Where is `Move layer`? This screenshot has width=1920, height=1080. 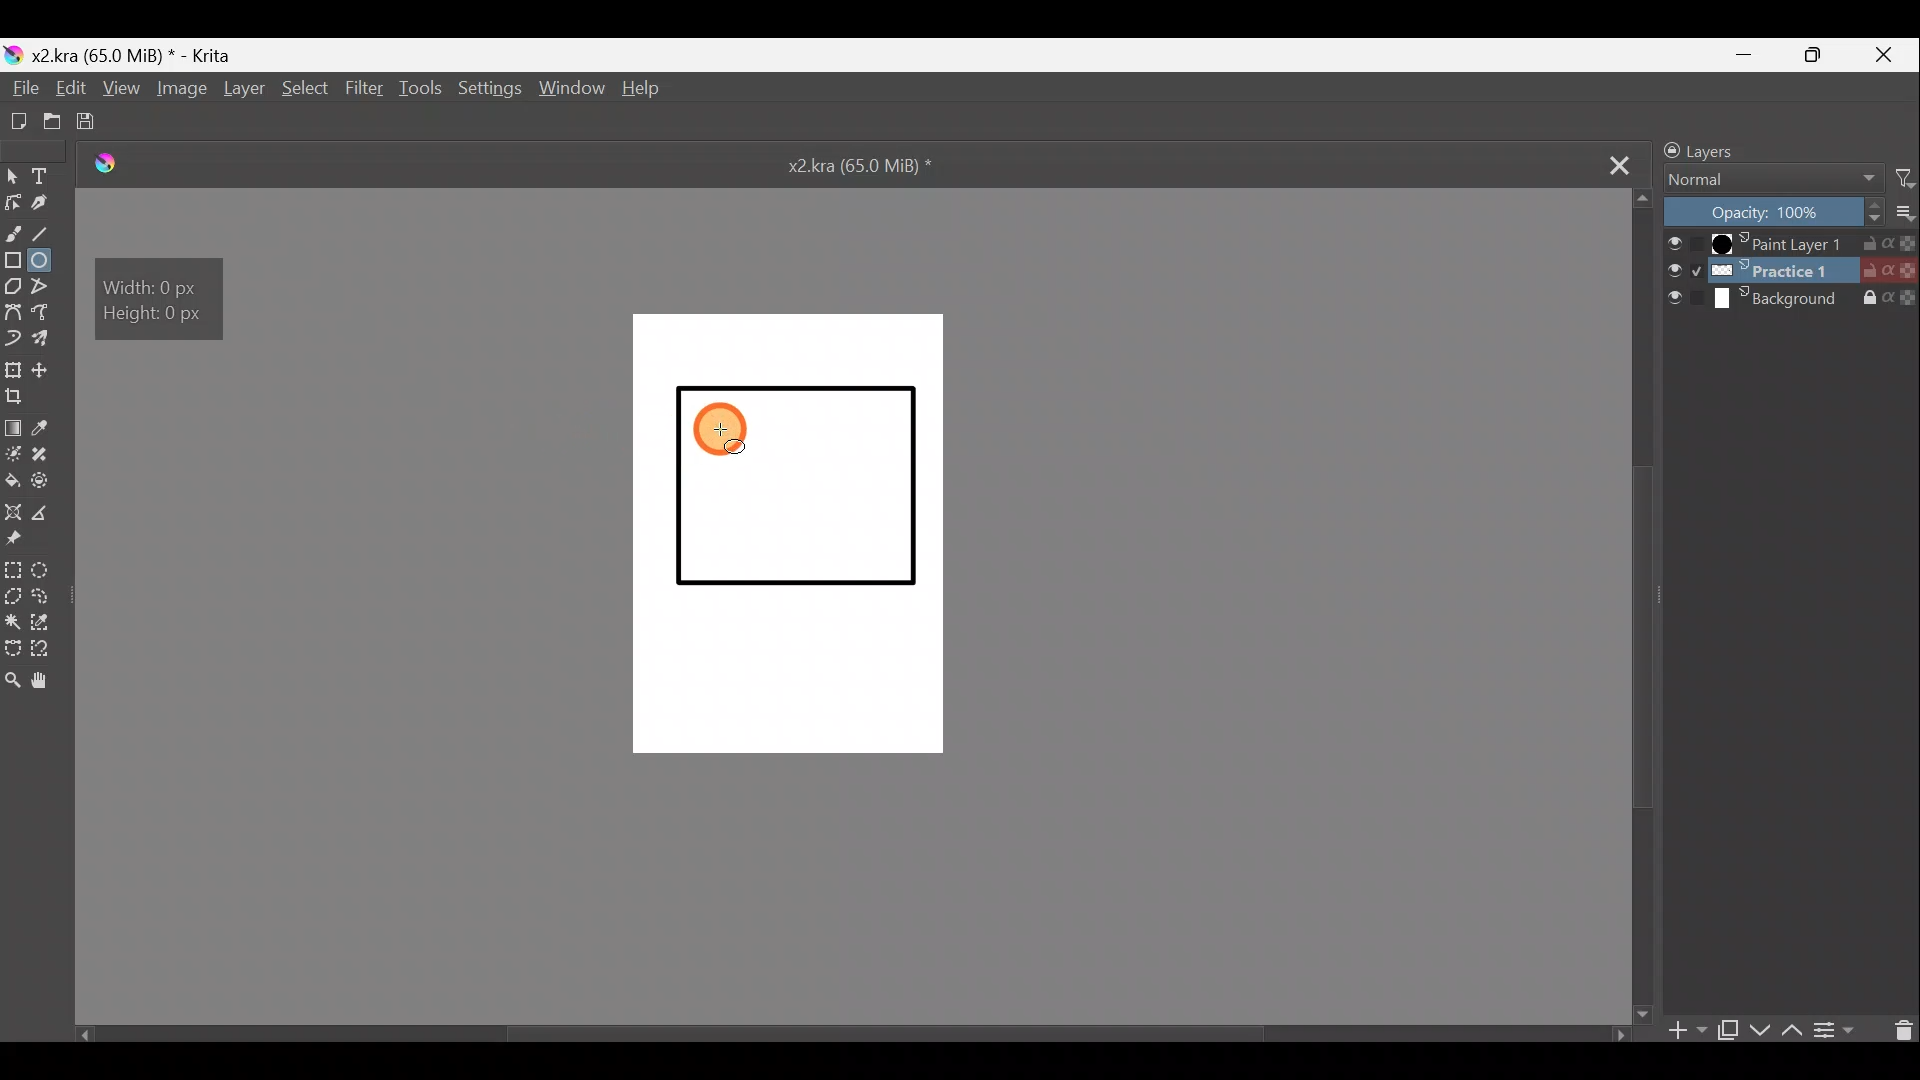 Move layer is located at coordinates (50, 370).